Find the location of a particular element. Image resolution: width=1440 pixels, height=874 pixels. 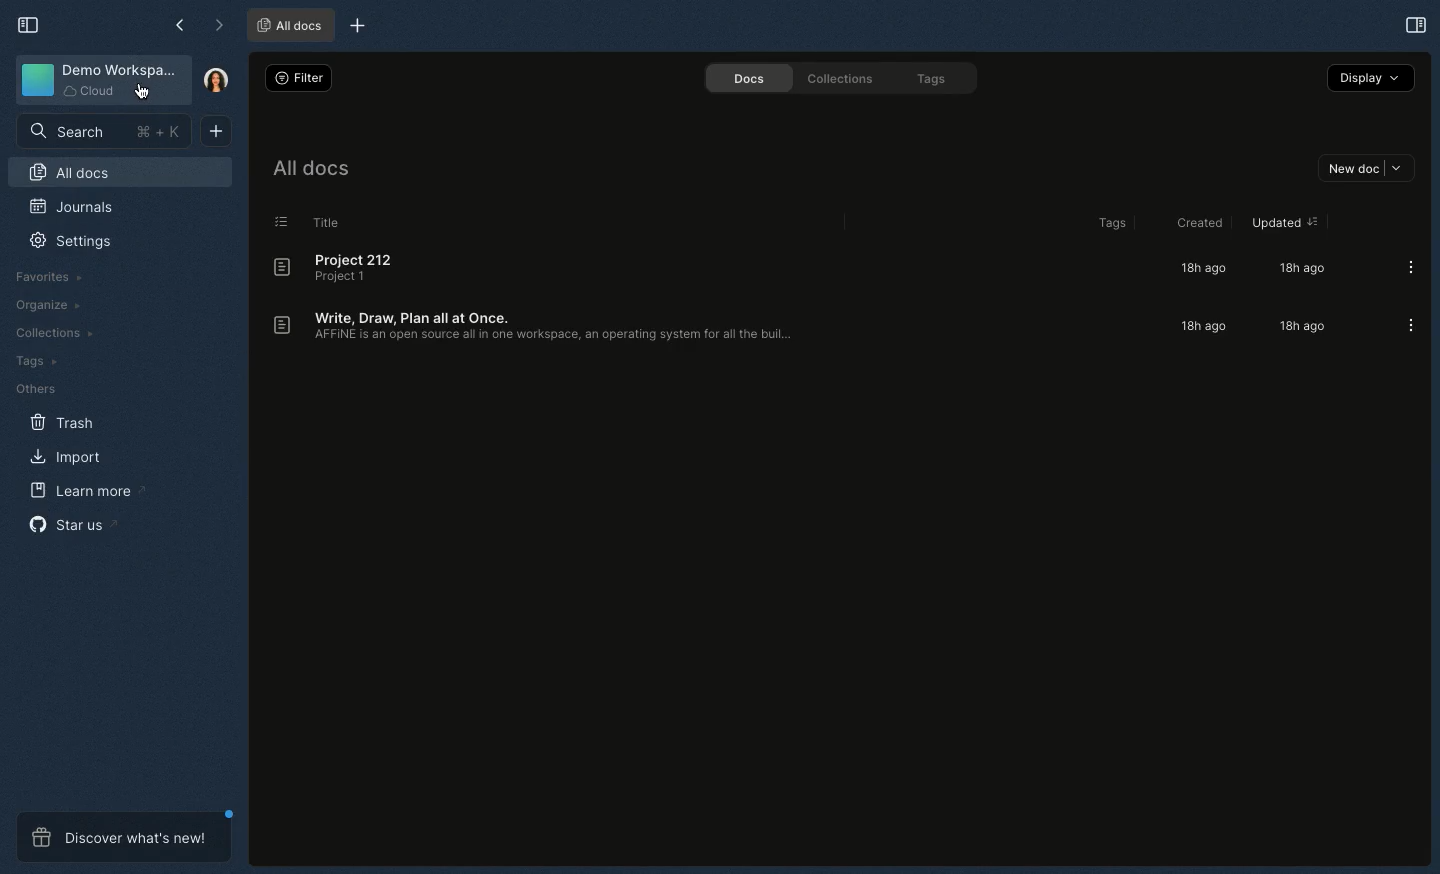

Forward is located at coordinates (215, 24).